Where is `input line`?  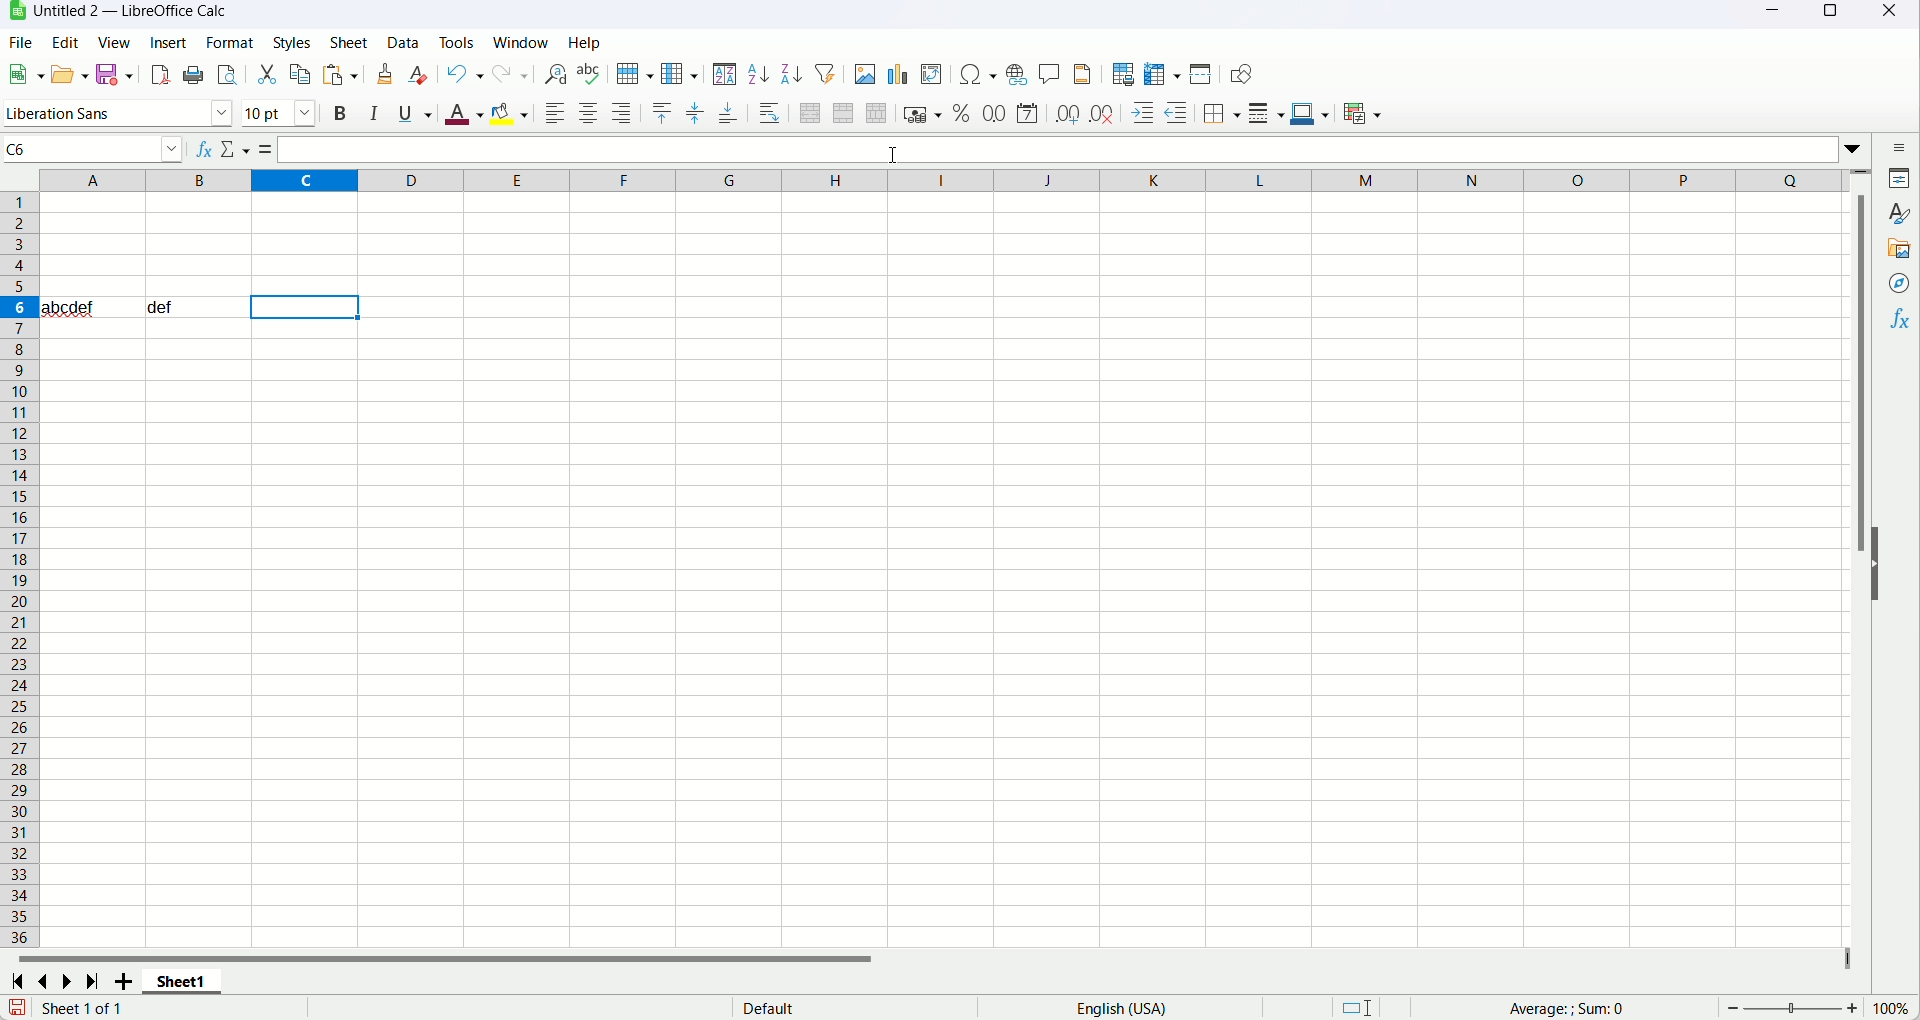
input line is located at coordinates (1072, 148).